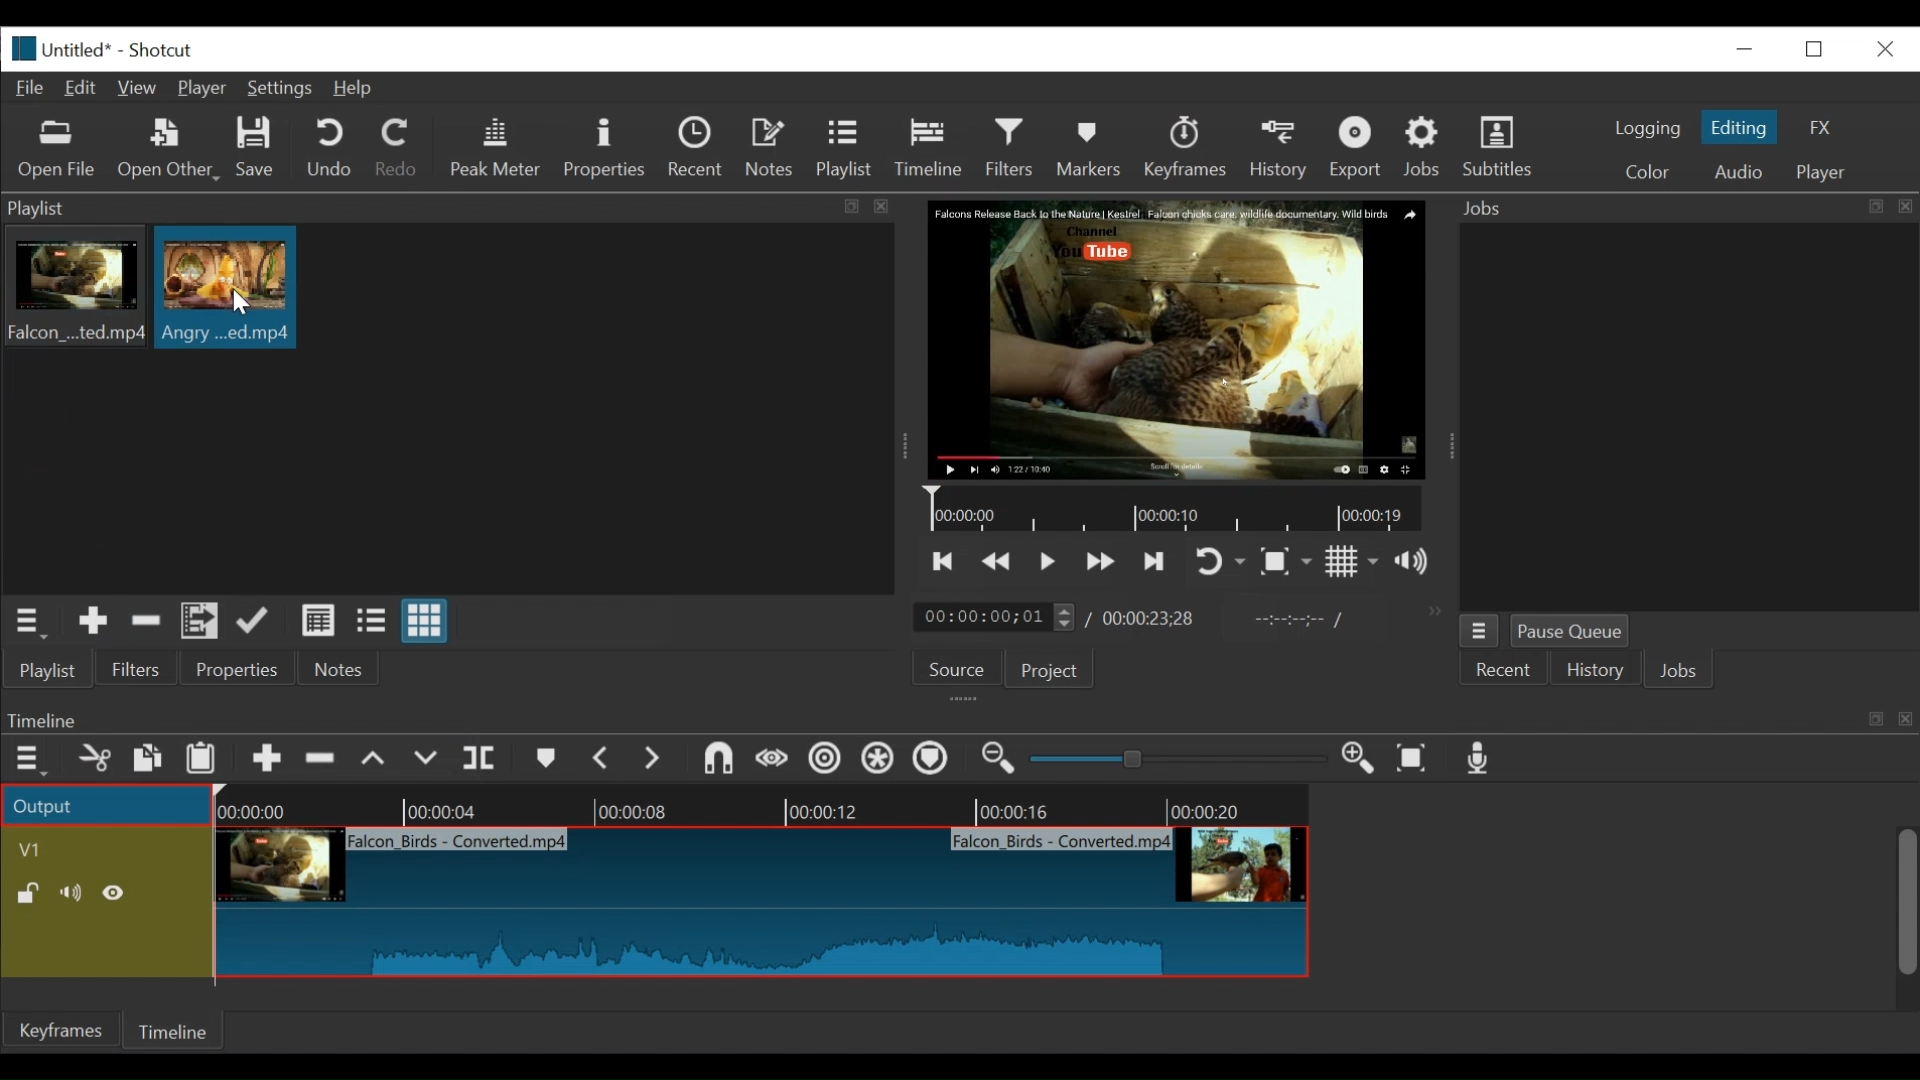 This screenshot has height=1080, width=1920. Describe the element at coordinates (32, 620) in the screenshot. I see `playlist menu` at that location.